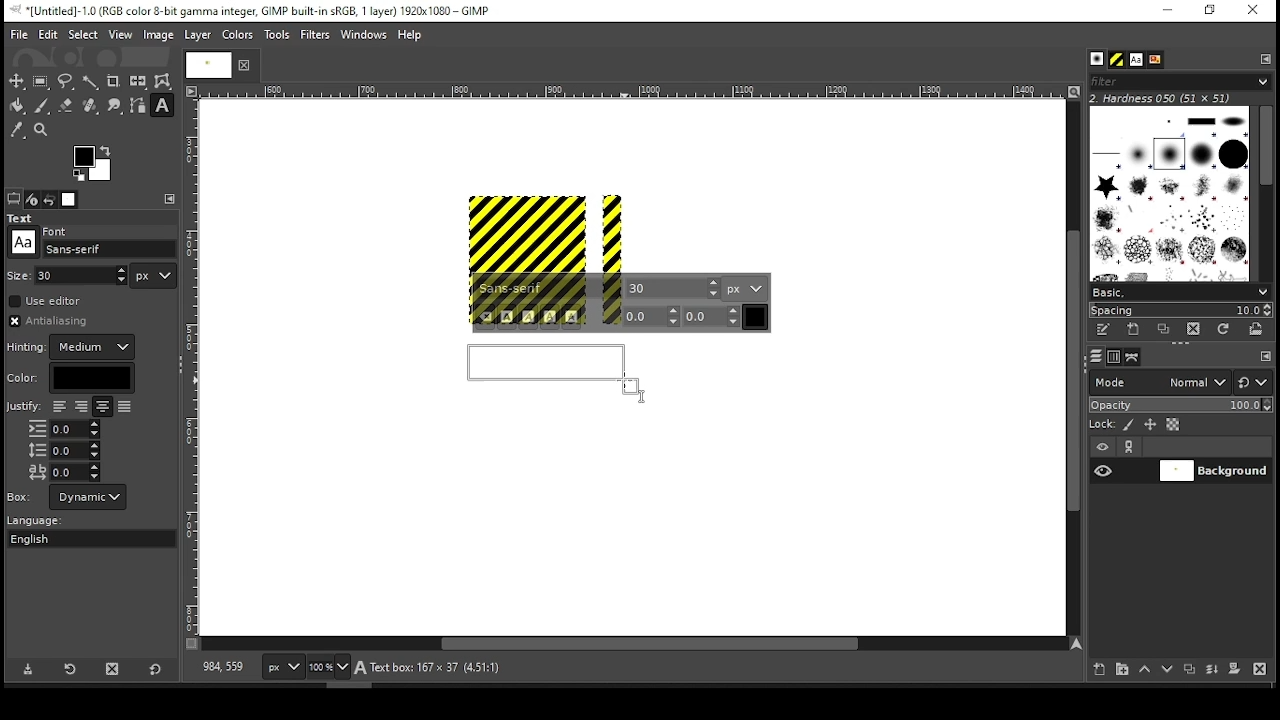  What do you see at coordinates (1222, 331) in the screenshot?
I see `refresh brushes` at bounding box center [1222, 331].